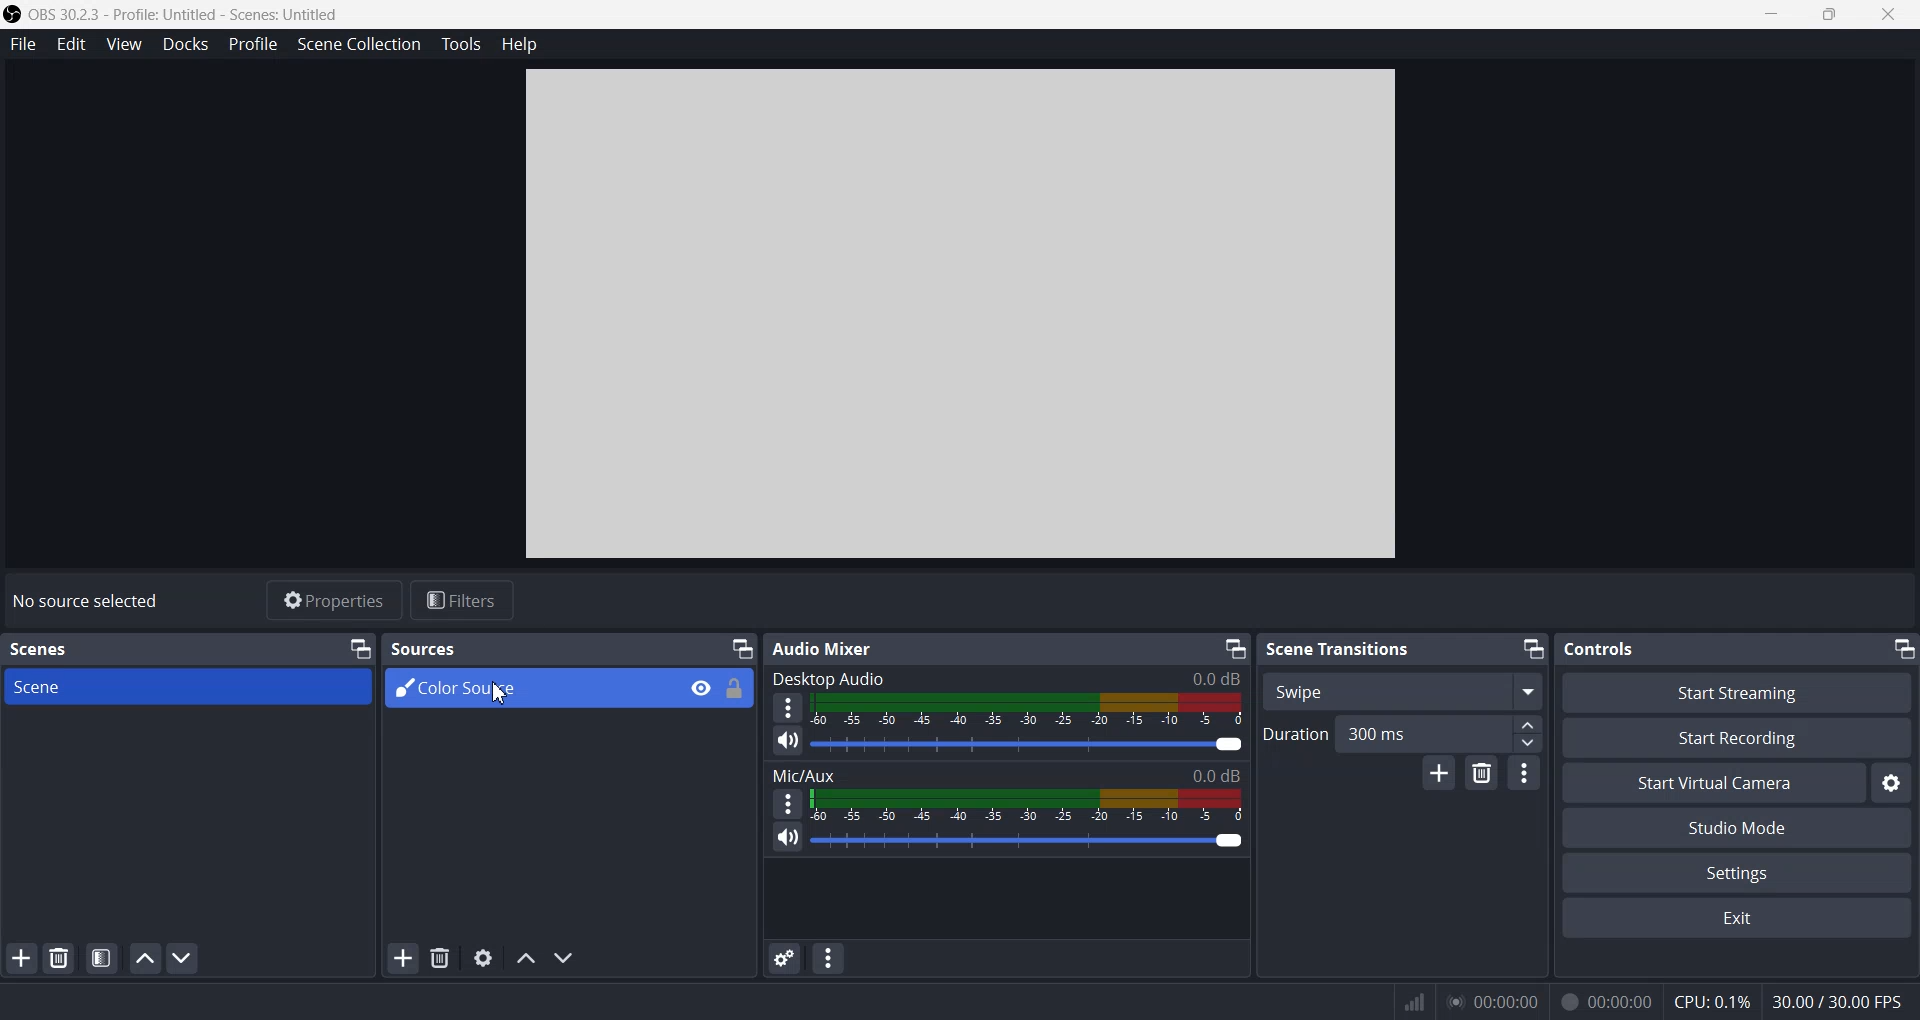 The height and width of the screenshot is (1020, 1920). What do you see at coordinates (1738, 737) in the screenshot?
I see `Start Recording` at bounding box center [1738, 737].